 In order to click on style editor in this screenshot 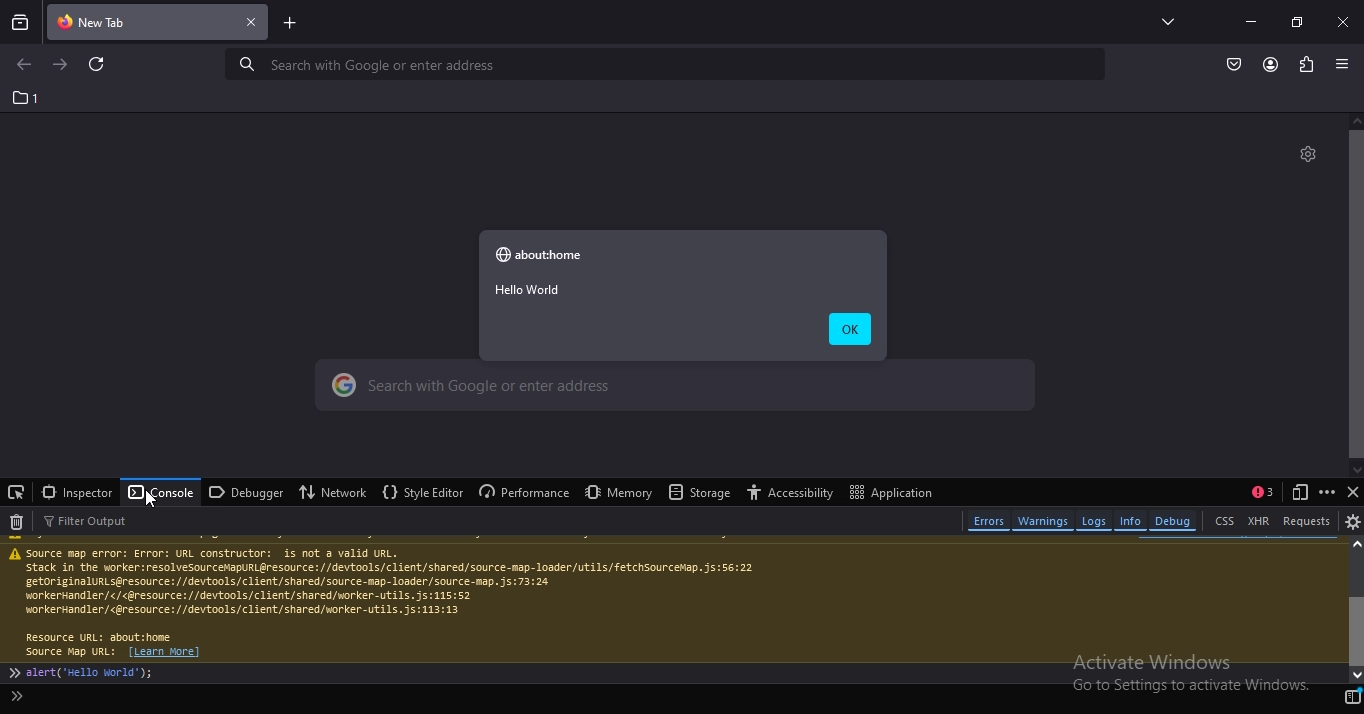, I will do `click(424, 492)`.